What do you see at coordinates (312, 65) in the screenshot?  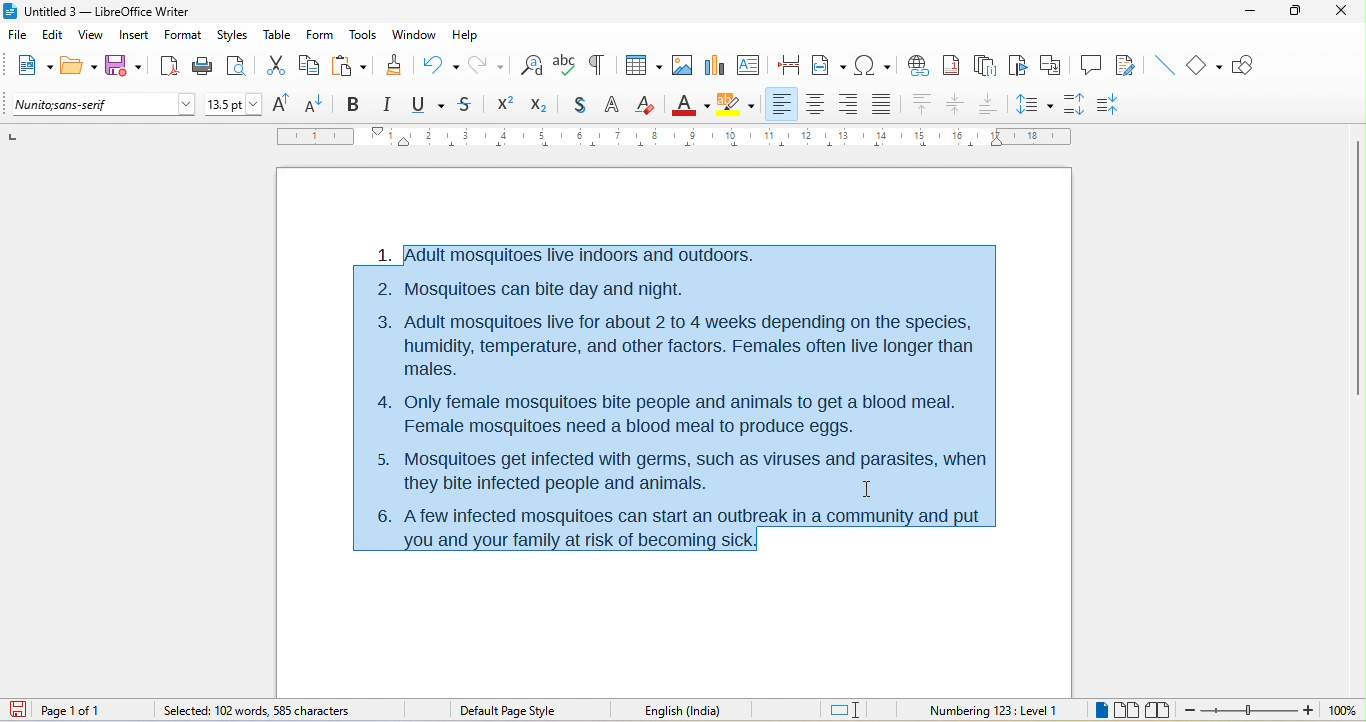 I see `copy` at bounding box center [312, 65].